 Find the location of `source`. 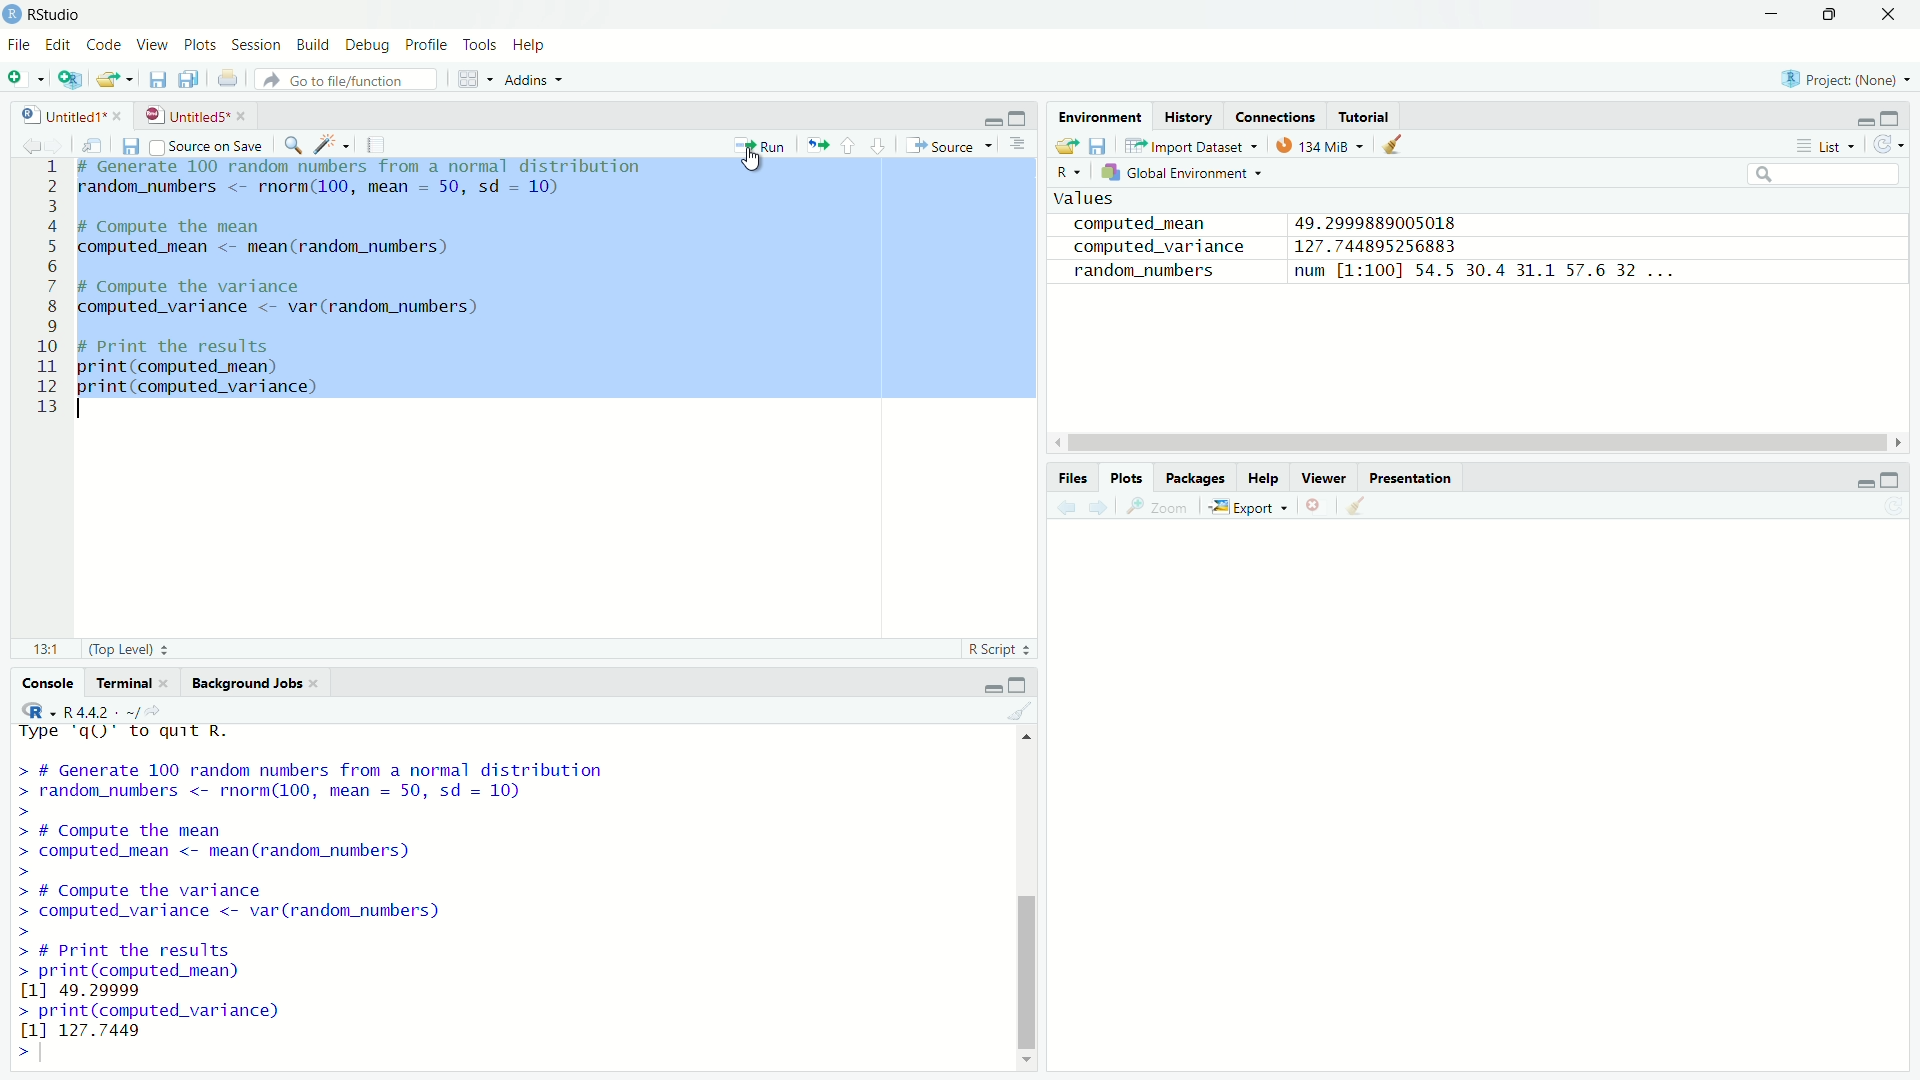

source is located at coordinates (952, 145).